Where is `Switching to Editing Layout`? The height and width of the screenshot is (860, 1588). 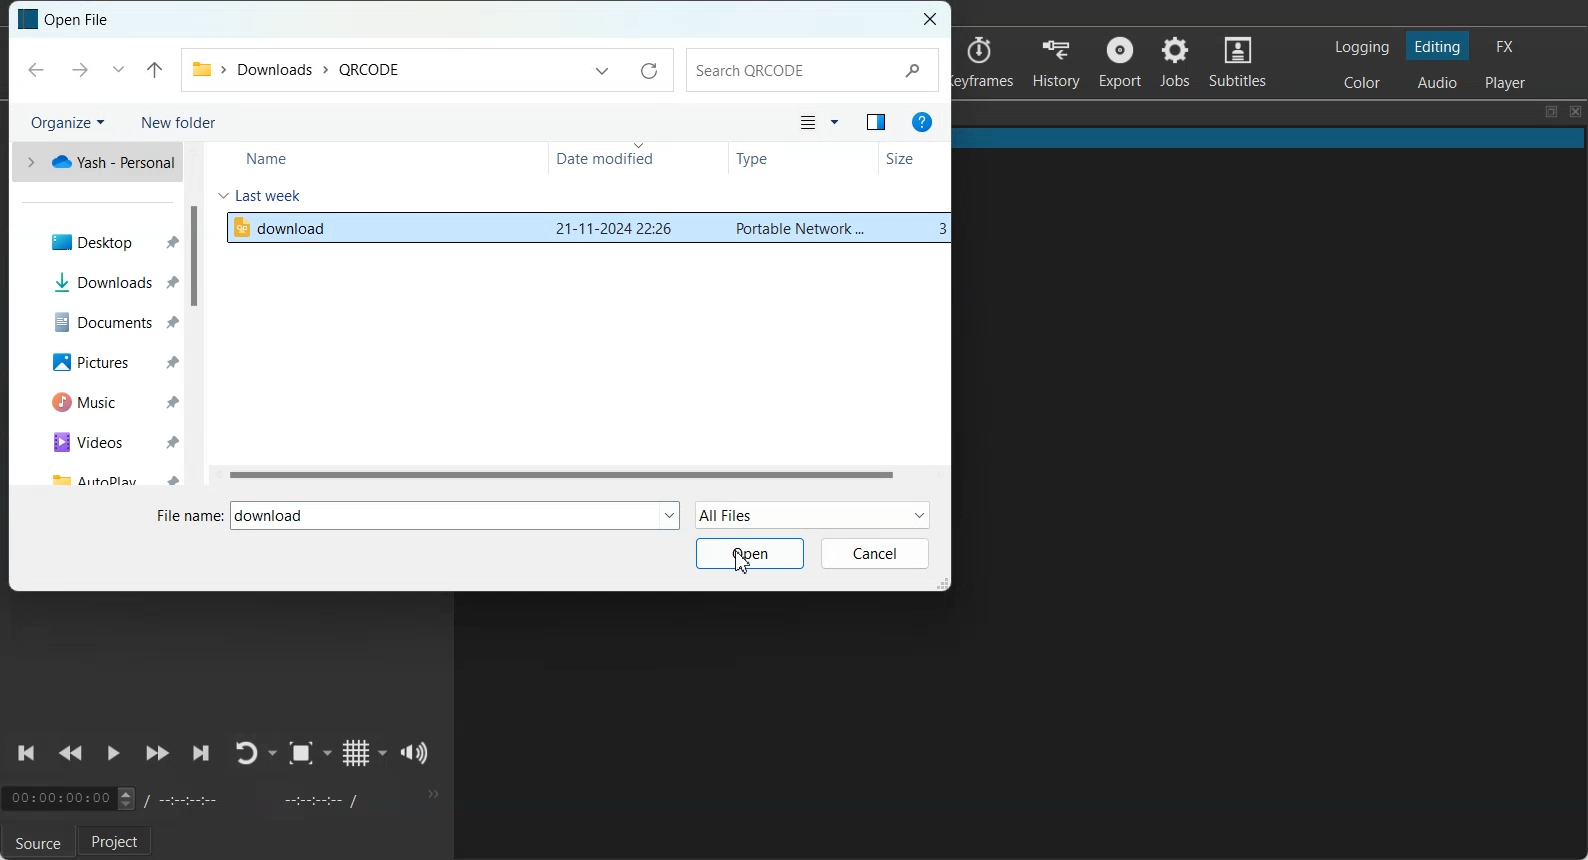 Switching to Editing Layout is located at coordinates (1436, 46).